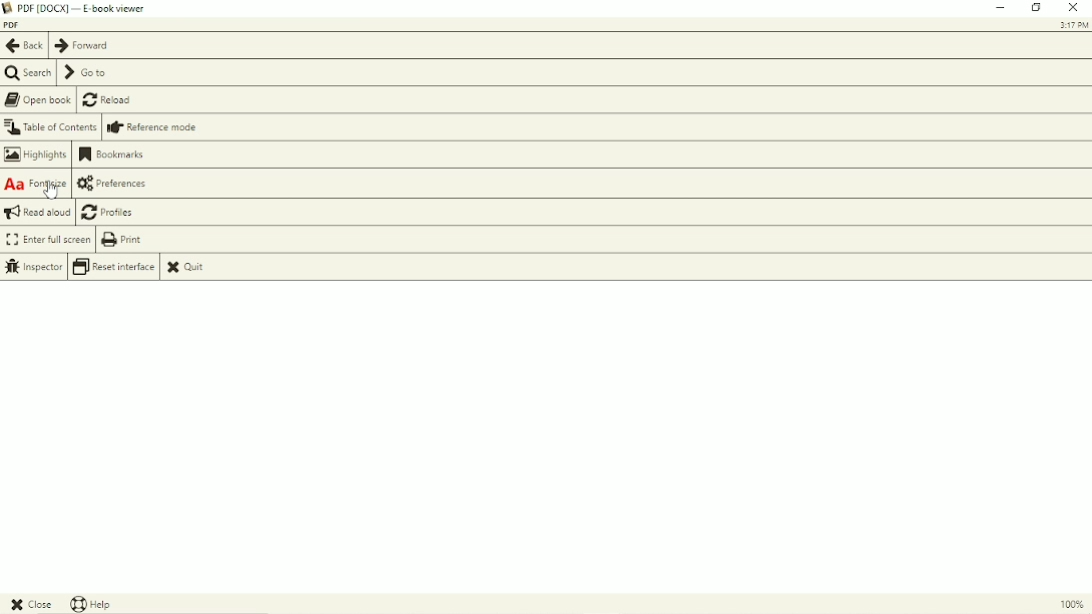 Image resolution: width=1092 pixels, height=614 pixels. Describe the element at coordinates (1067, 606) in the screenshot. I see `100%` at that location.